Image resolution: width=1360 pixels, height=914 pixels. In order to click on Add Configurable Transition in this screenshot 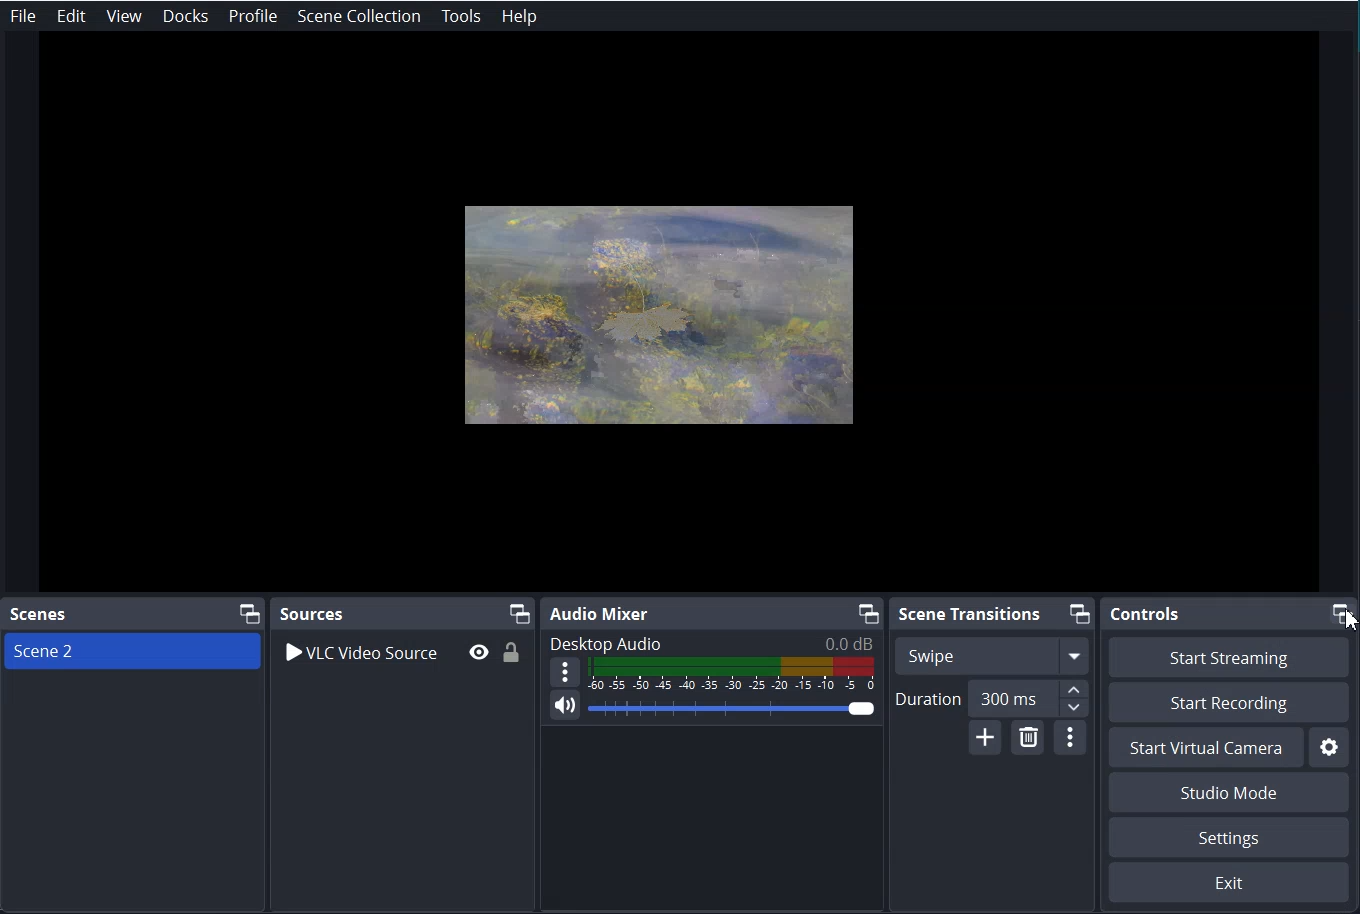, I will do `click(986, 738)`.